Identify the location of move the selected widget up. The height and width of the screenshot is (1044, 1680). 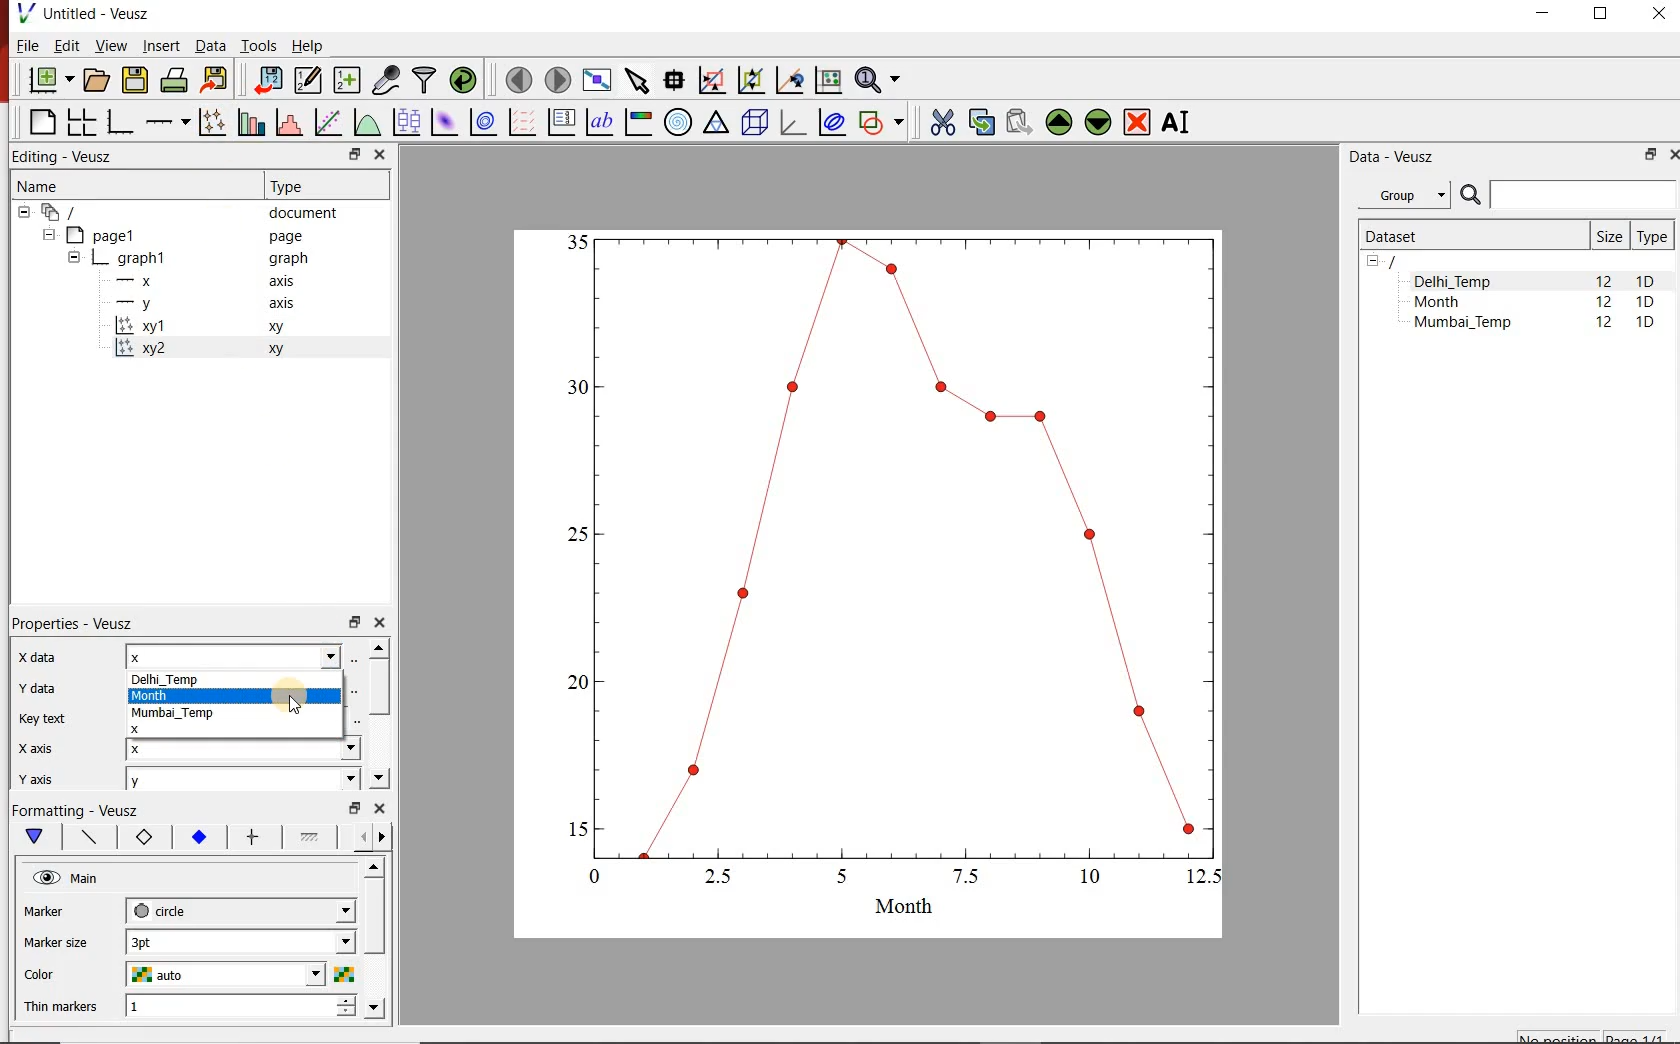
(1058, 122).